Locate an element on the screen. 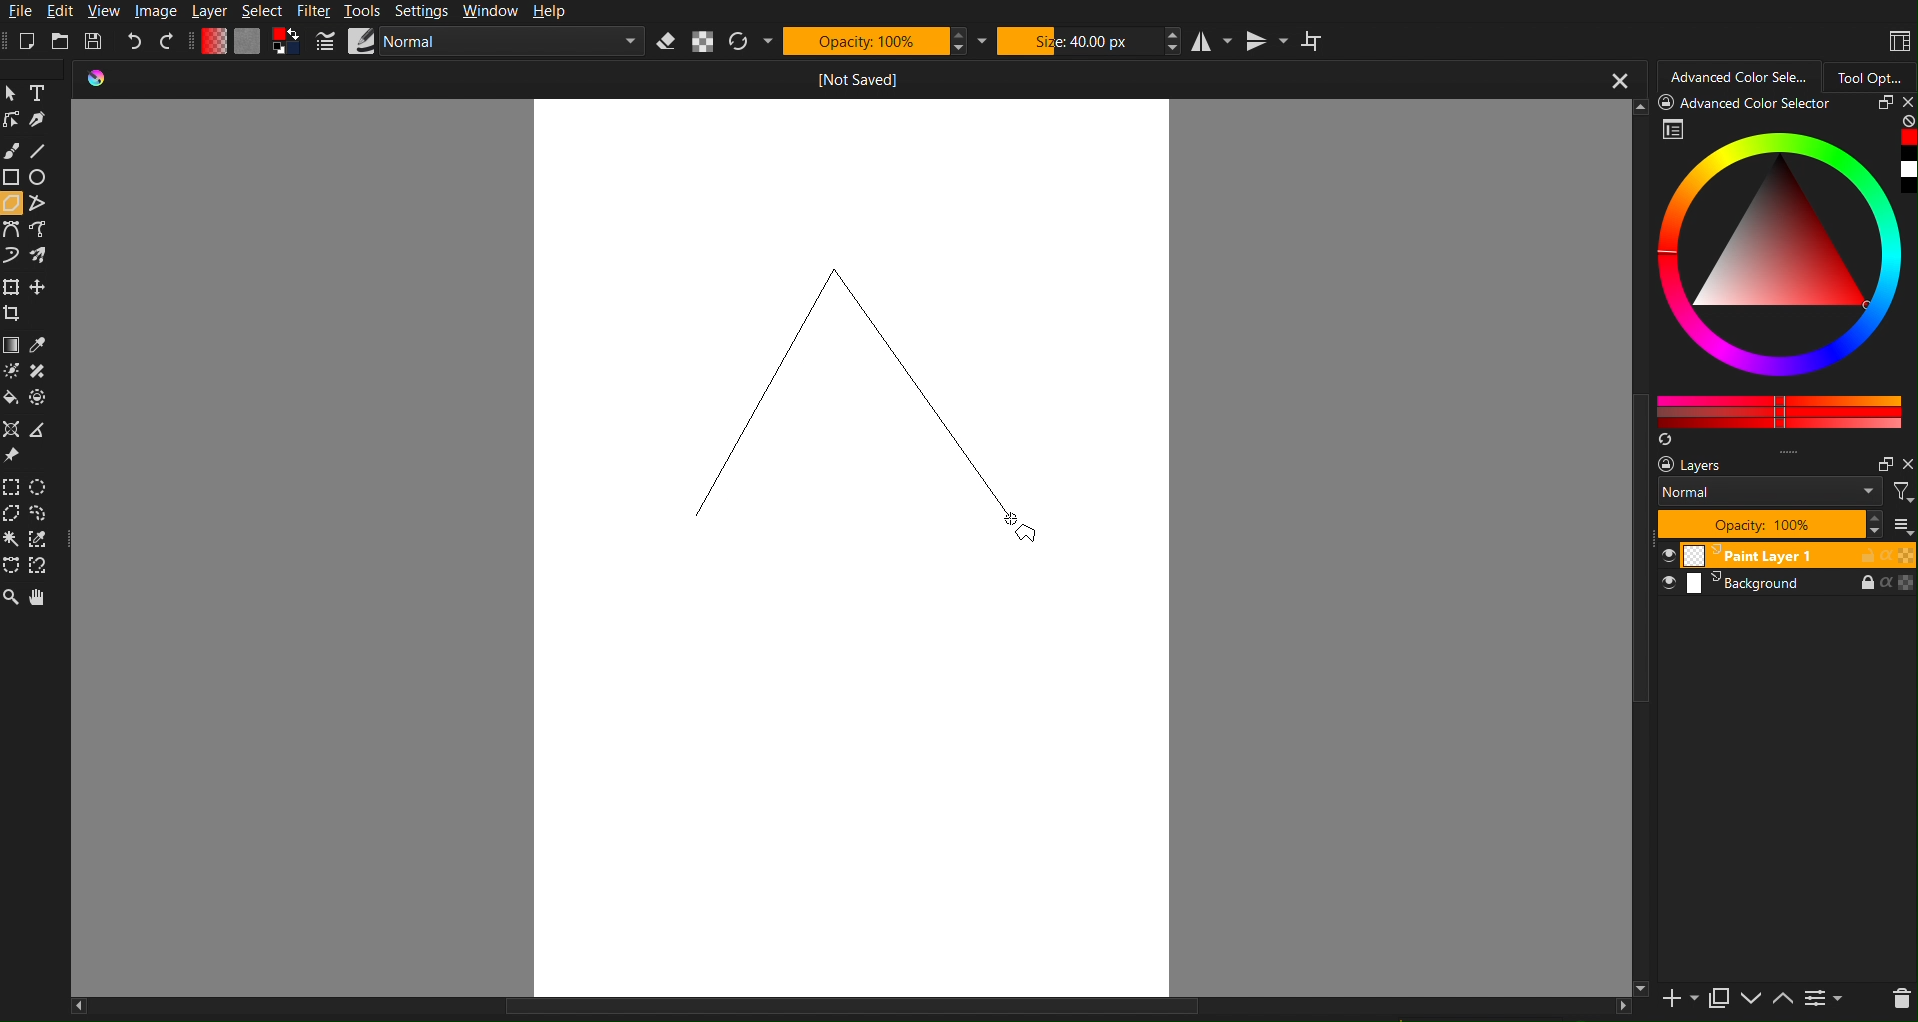 This screenshot has height=1022, width=1918. New is located at coordinates (28, 41).